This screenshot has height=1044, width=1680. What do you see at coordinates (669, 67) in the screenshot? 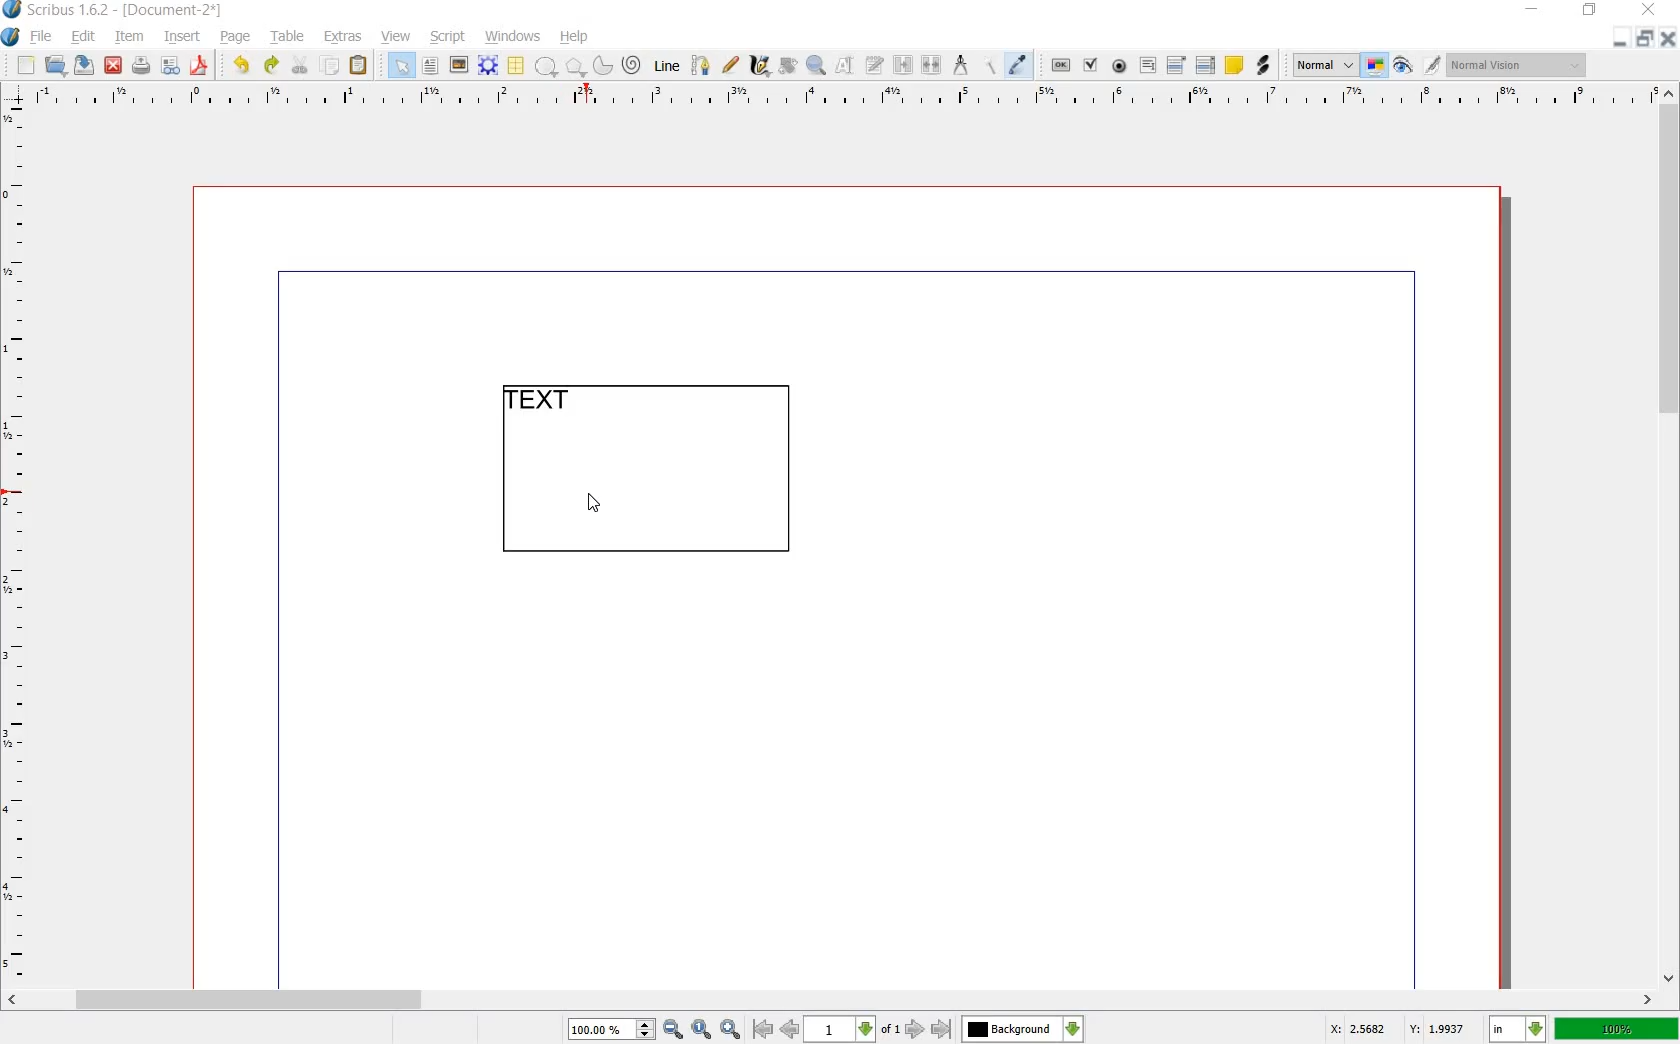
I see `line` at bounding box center [669, 67].